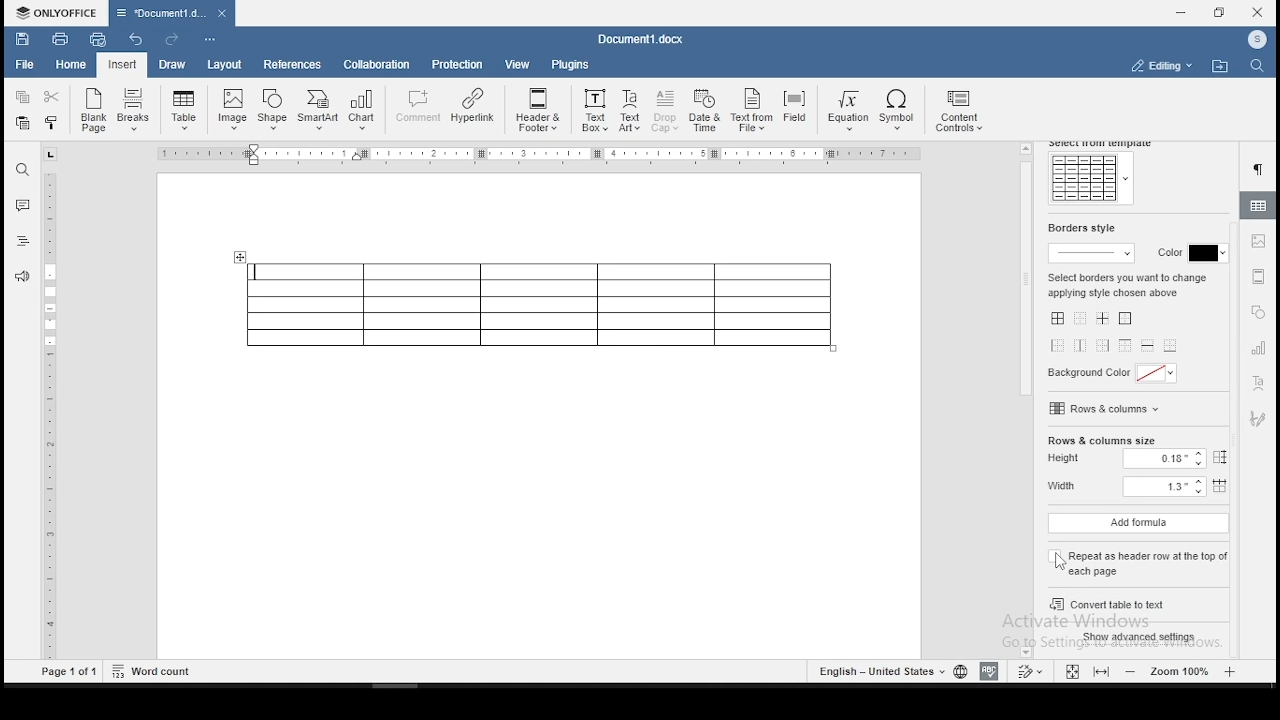  Describe the element at coordinates (23, 275) in the screenshot. I see `feedback and support` at that location.